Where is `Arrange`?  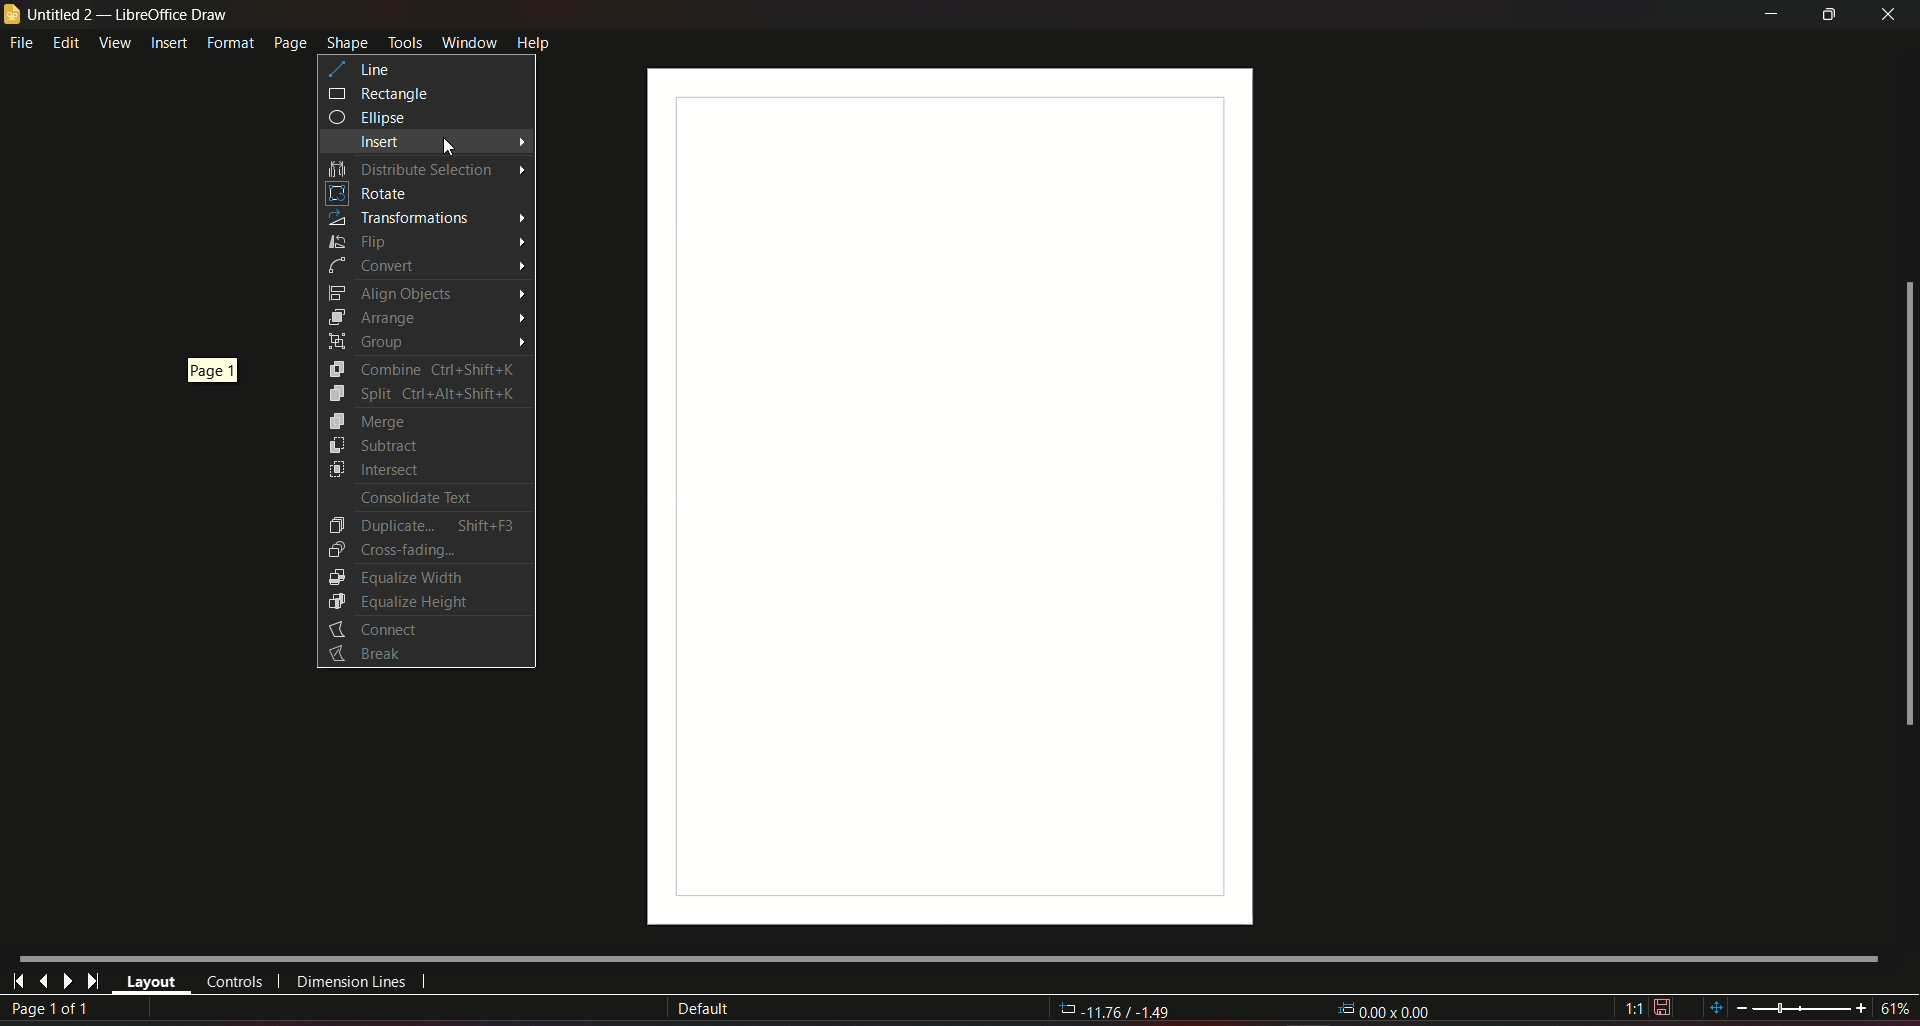
Arrange is located at coordinates (379, 318).